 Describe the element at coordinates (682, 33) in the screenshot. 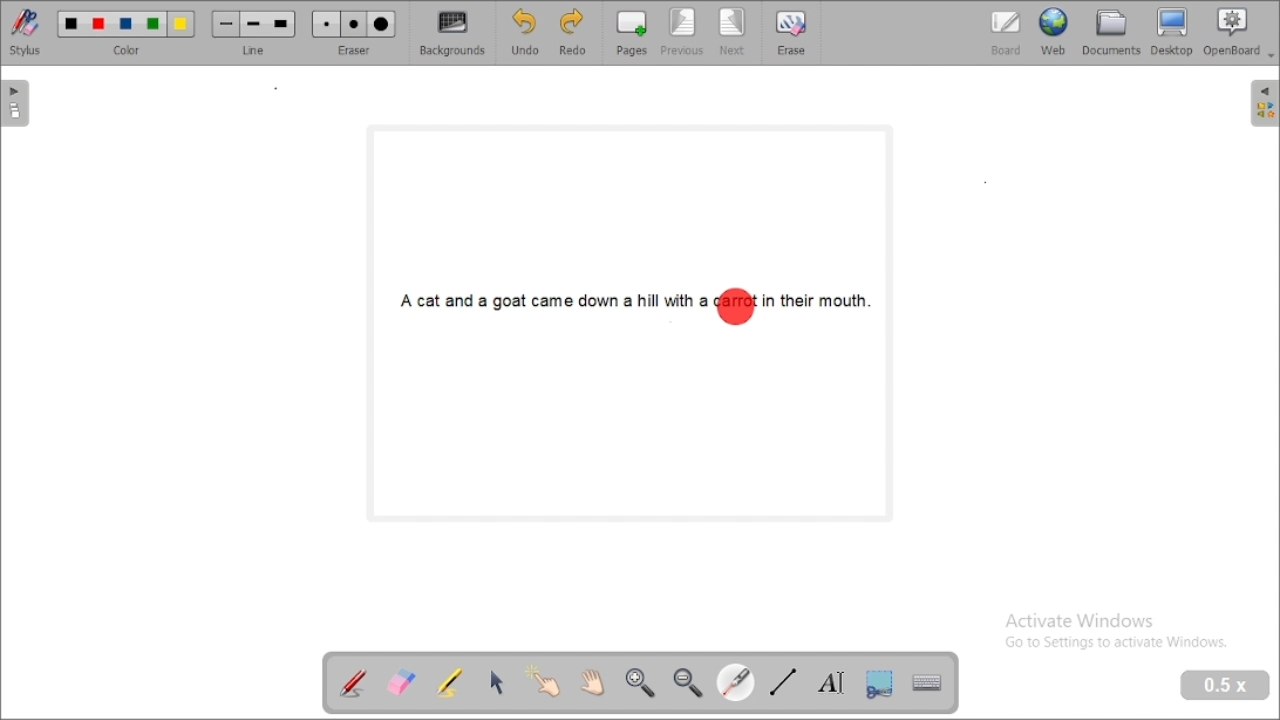

I see `previous` at that location.